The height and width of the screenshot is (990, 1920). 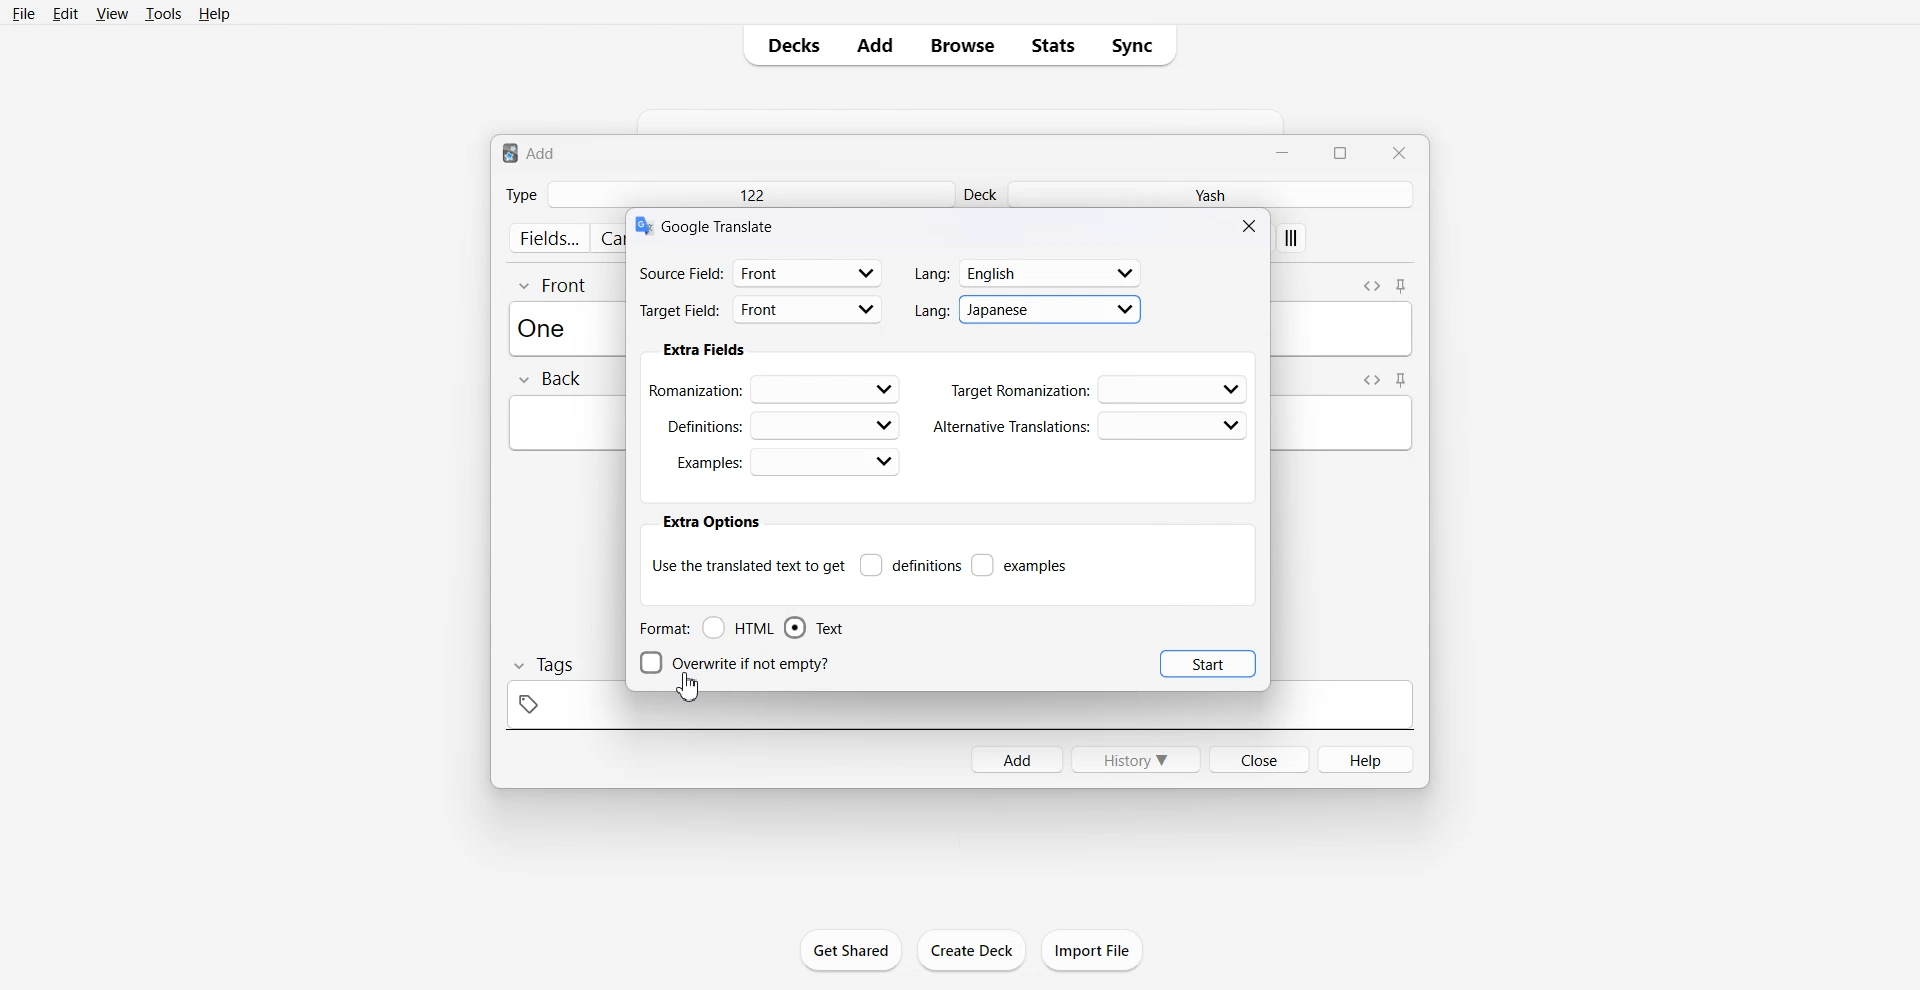 I want to click on Close, so click(x=1252, y=225).